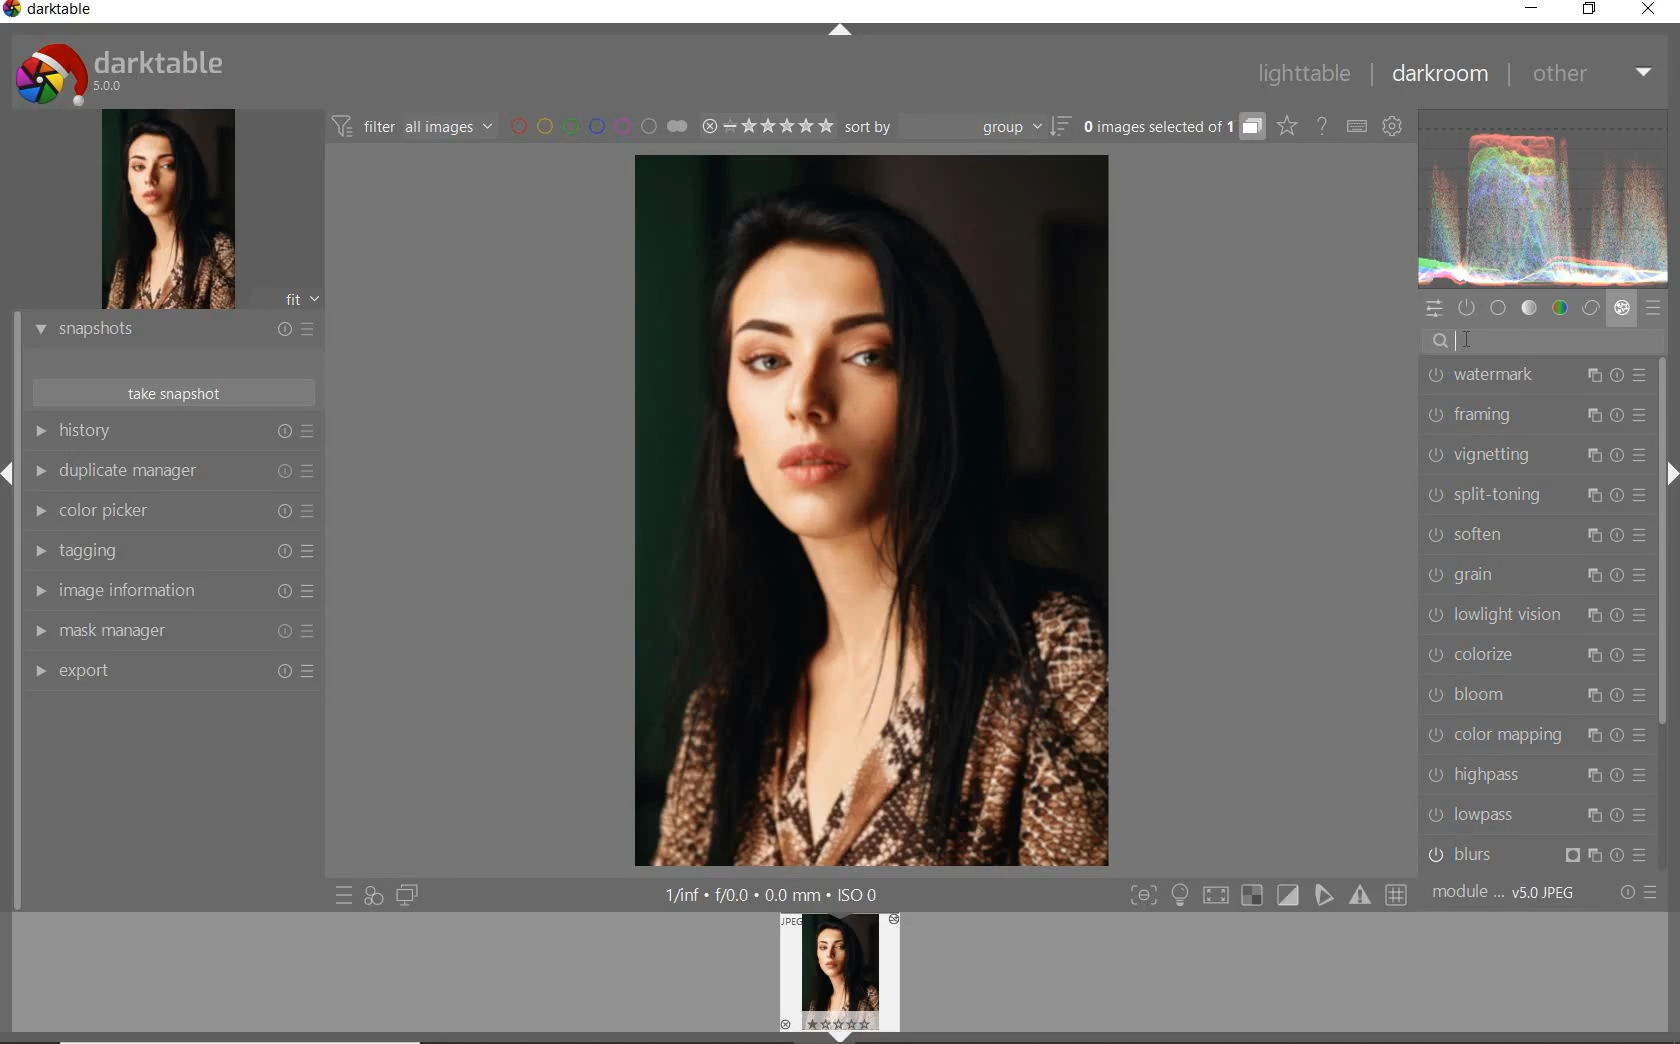 The width and height of the screenshot is (1680, 1044). What do you see at coordinates (168, 553) in the screenshot?
I see `tagging` at bounding box center [168, 553].